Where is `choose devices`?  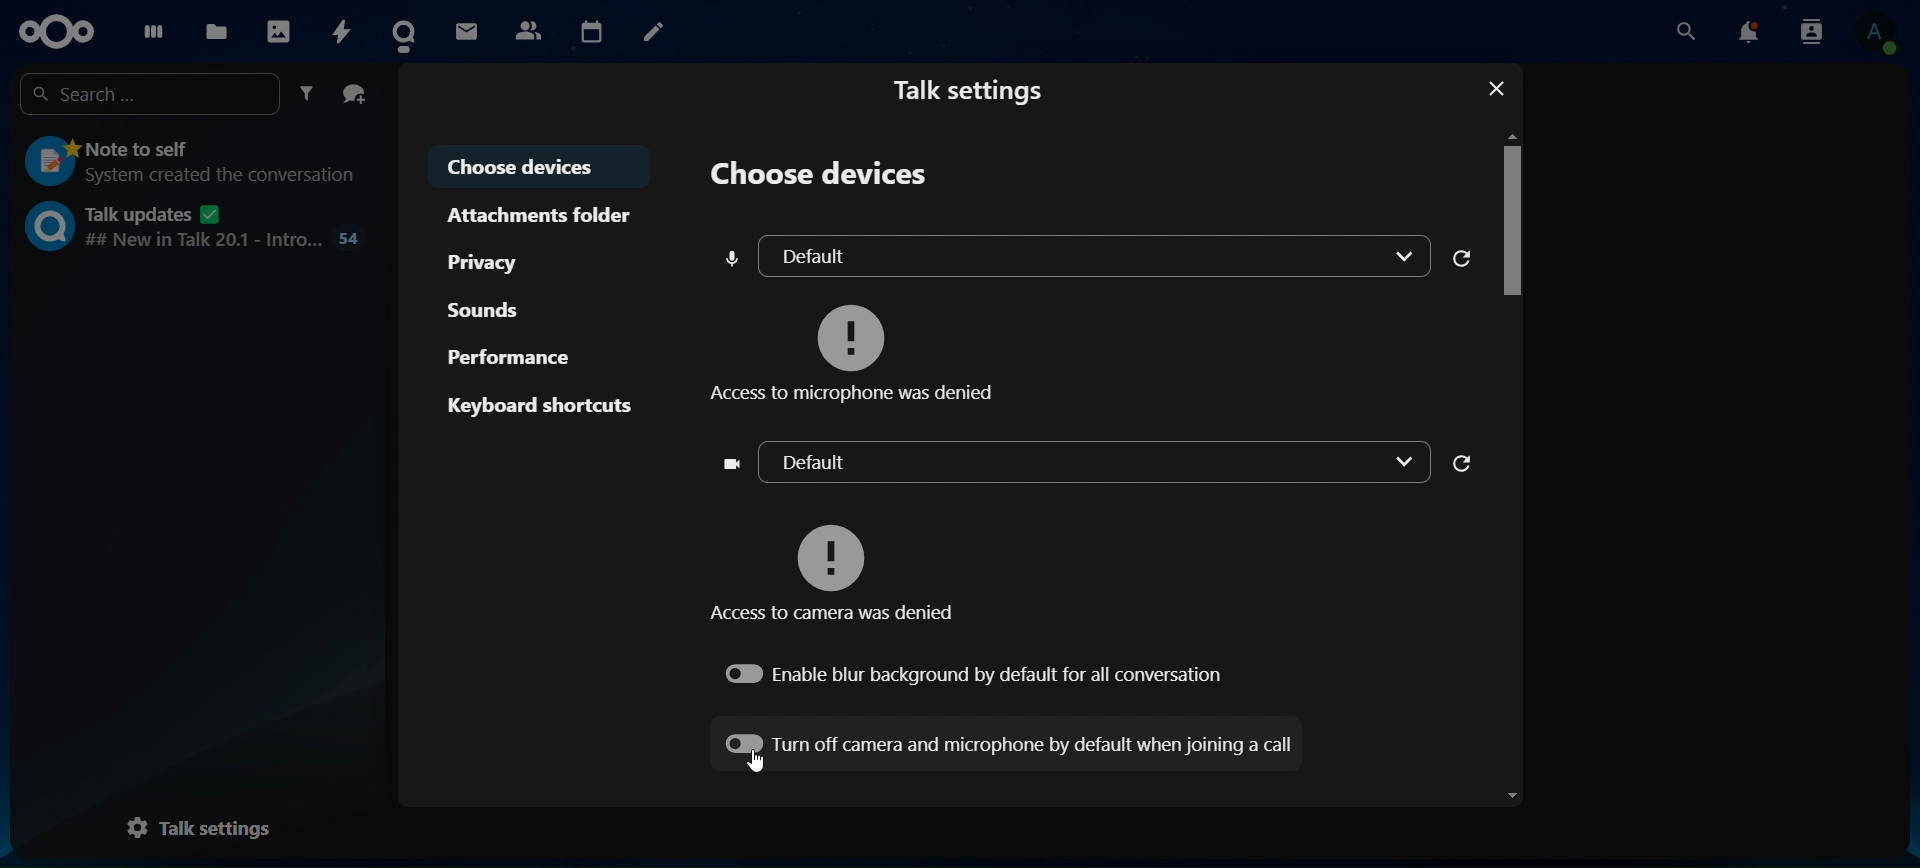 choose devices is located at coordinates (826, 177).